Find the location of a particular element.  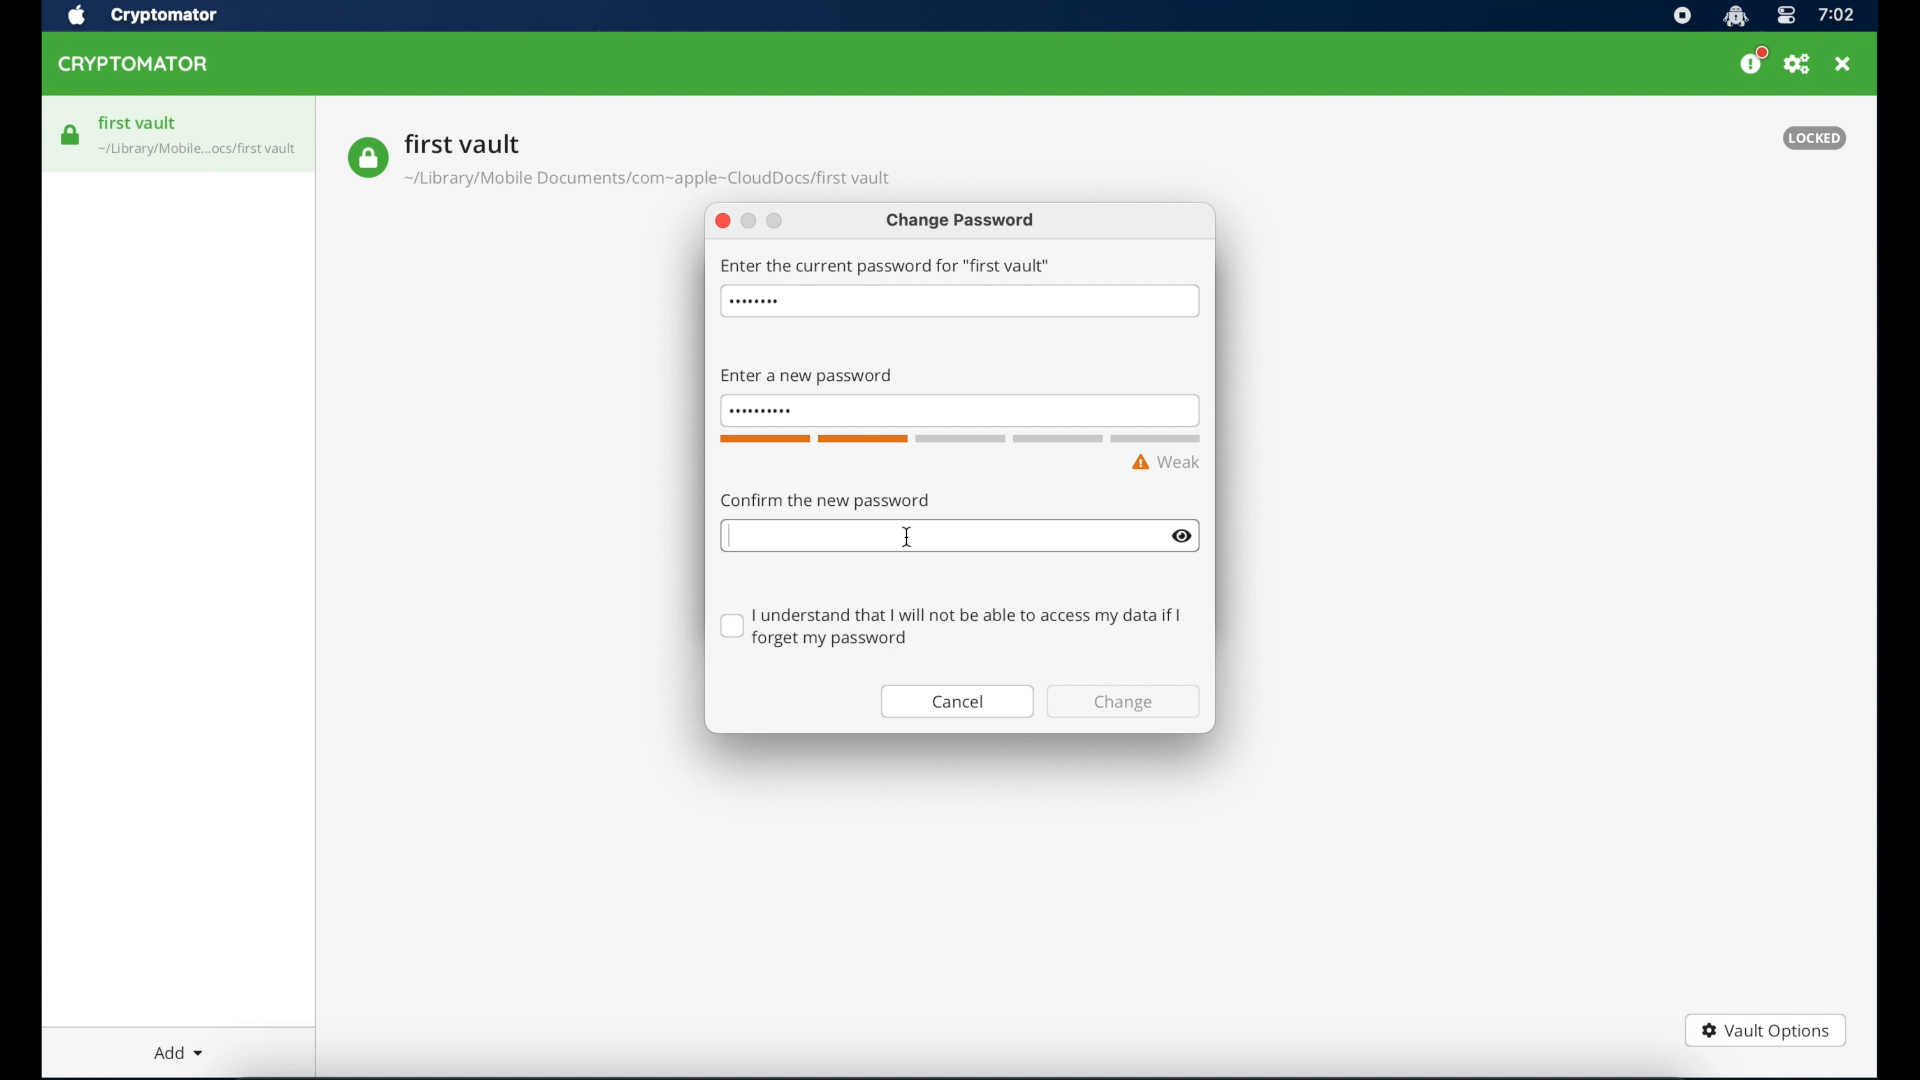

screen recorder icon is located at coordinates (1682, 17).